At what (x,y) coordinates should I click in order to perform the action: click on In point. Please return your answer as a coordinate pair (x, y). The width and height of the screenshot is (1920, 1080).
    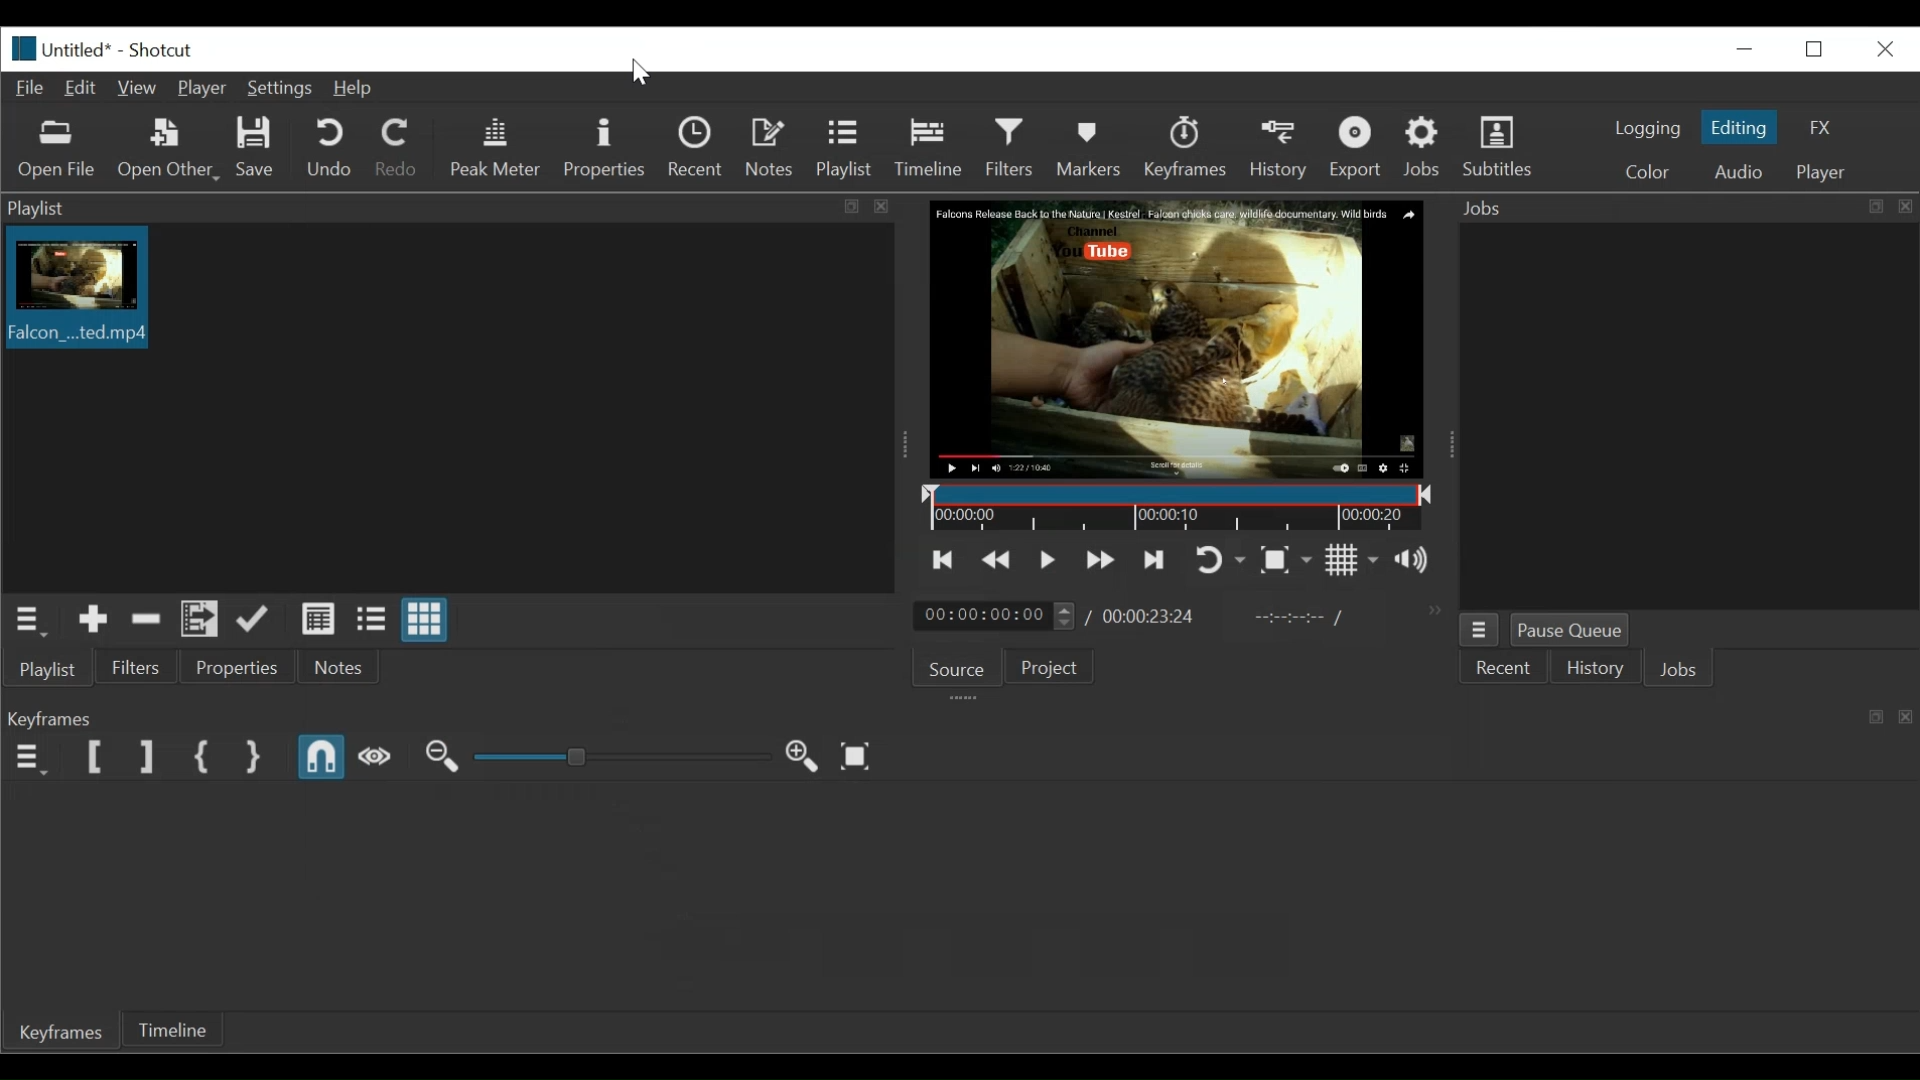
    Looking at the image, I should click on (1288, 617).